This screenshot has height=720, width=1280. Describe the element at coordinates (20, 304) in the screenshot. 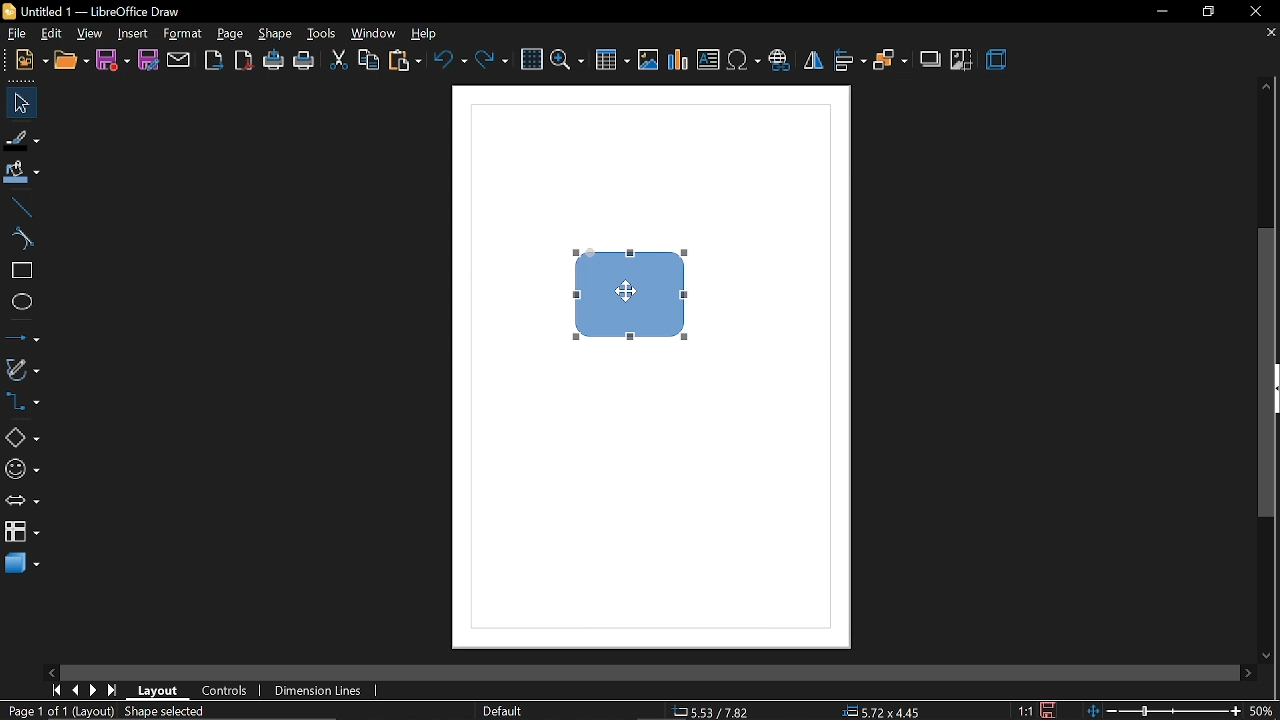

I see `ellipse` at that location.